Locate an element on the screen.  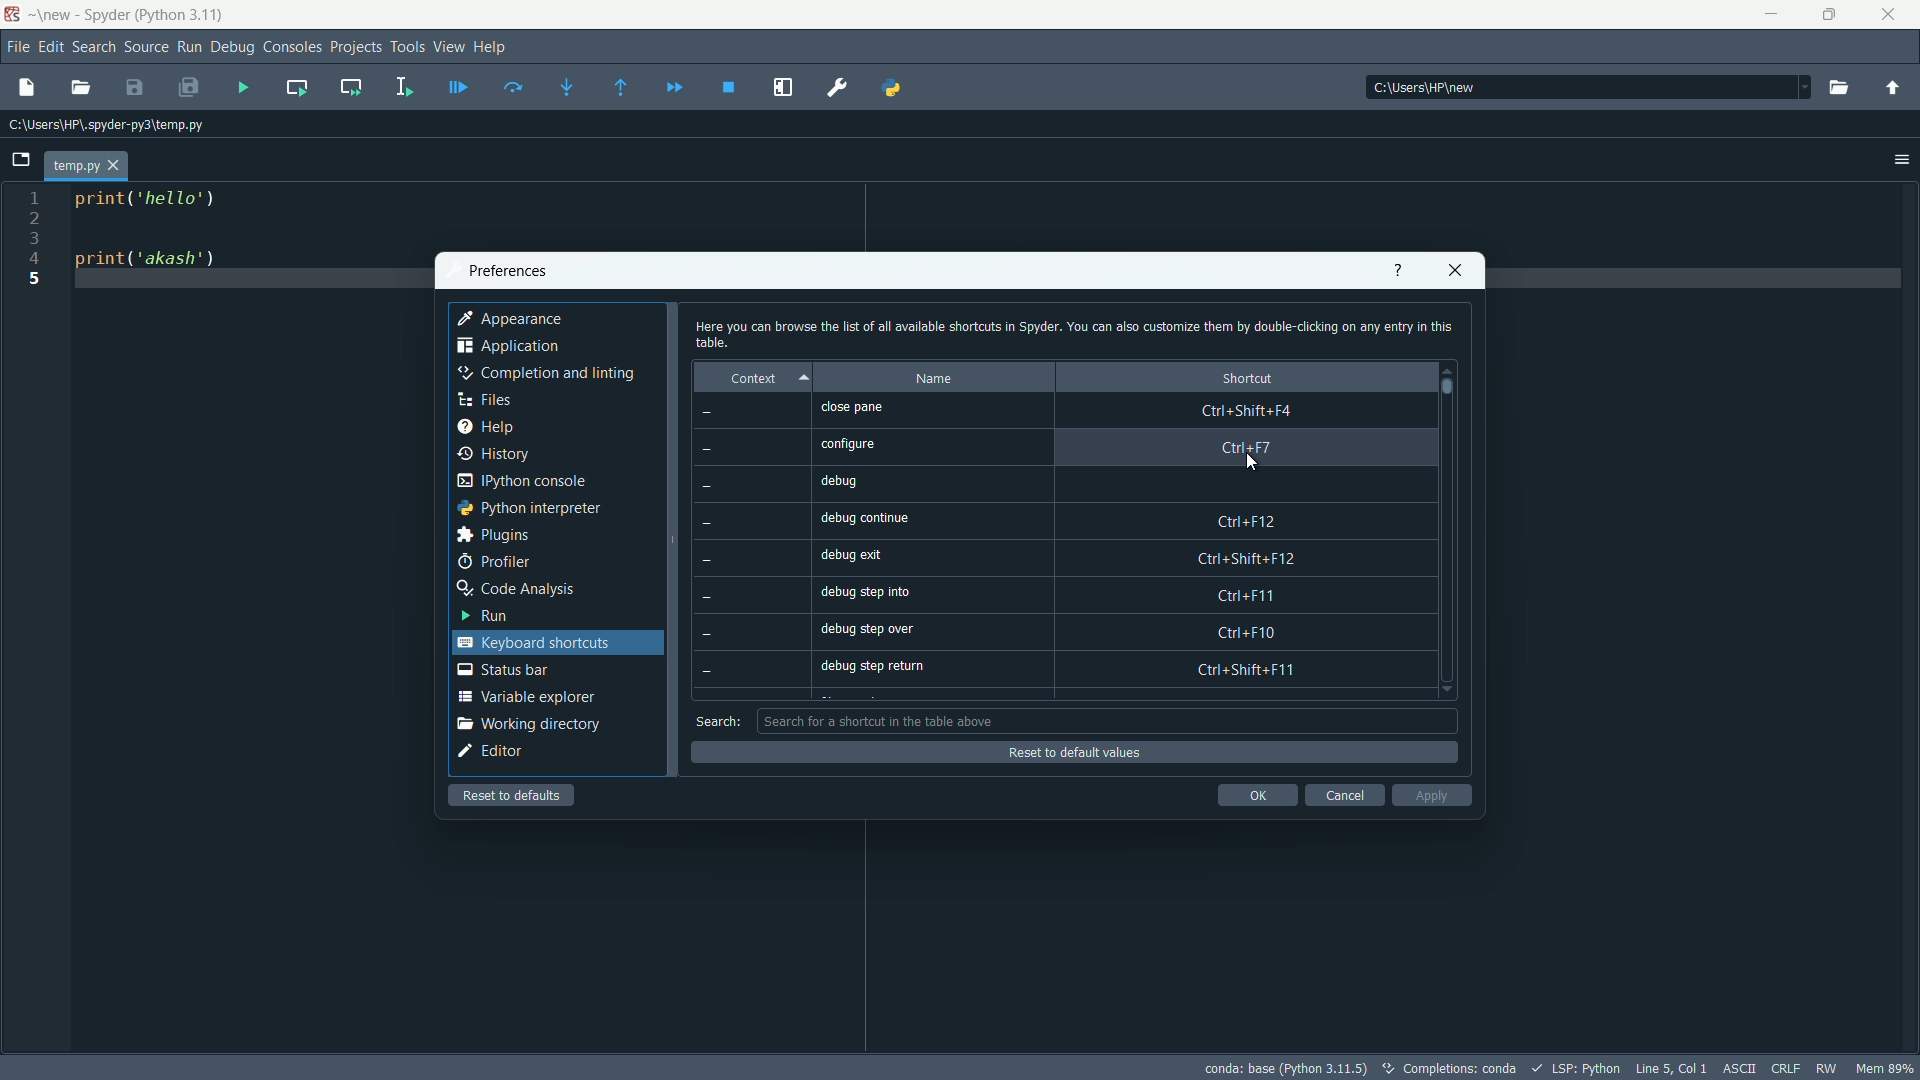
edit menu is located at coordinates (51, 47).